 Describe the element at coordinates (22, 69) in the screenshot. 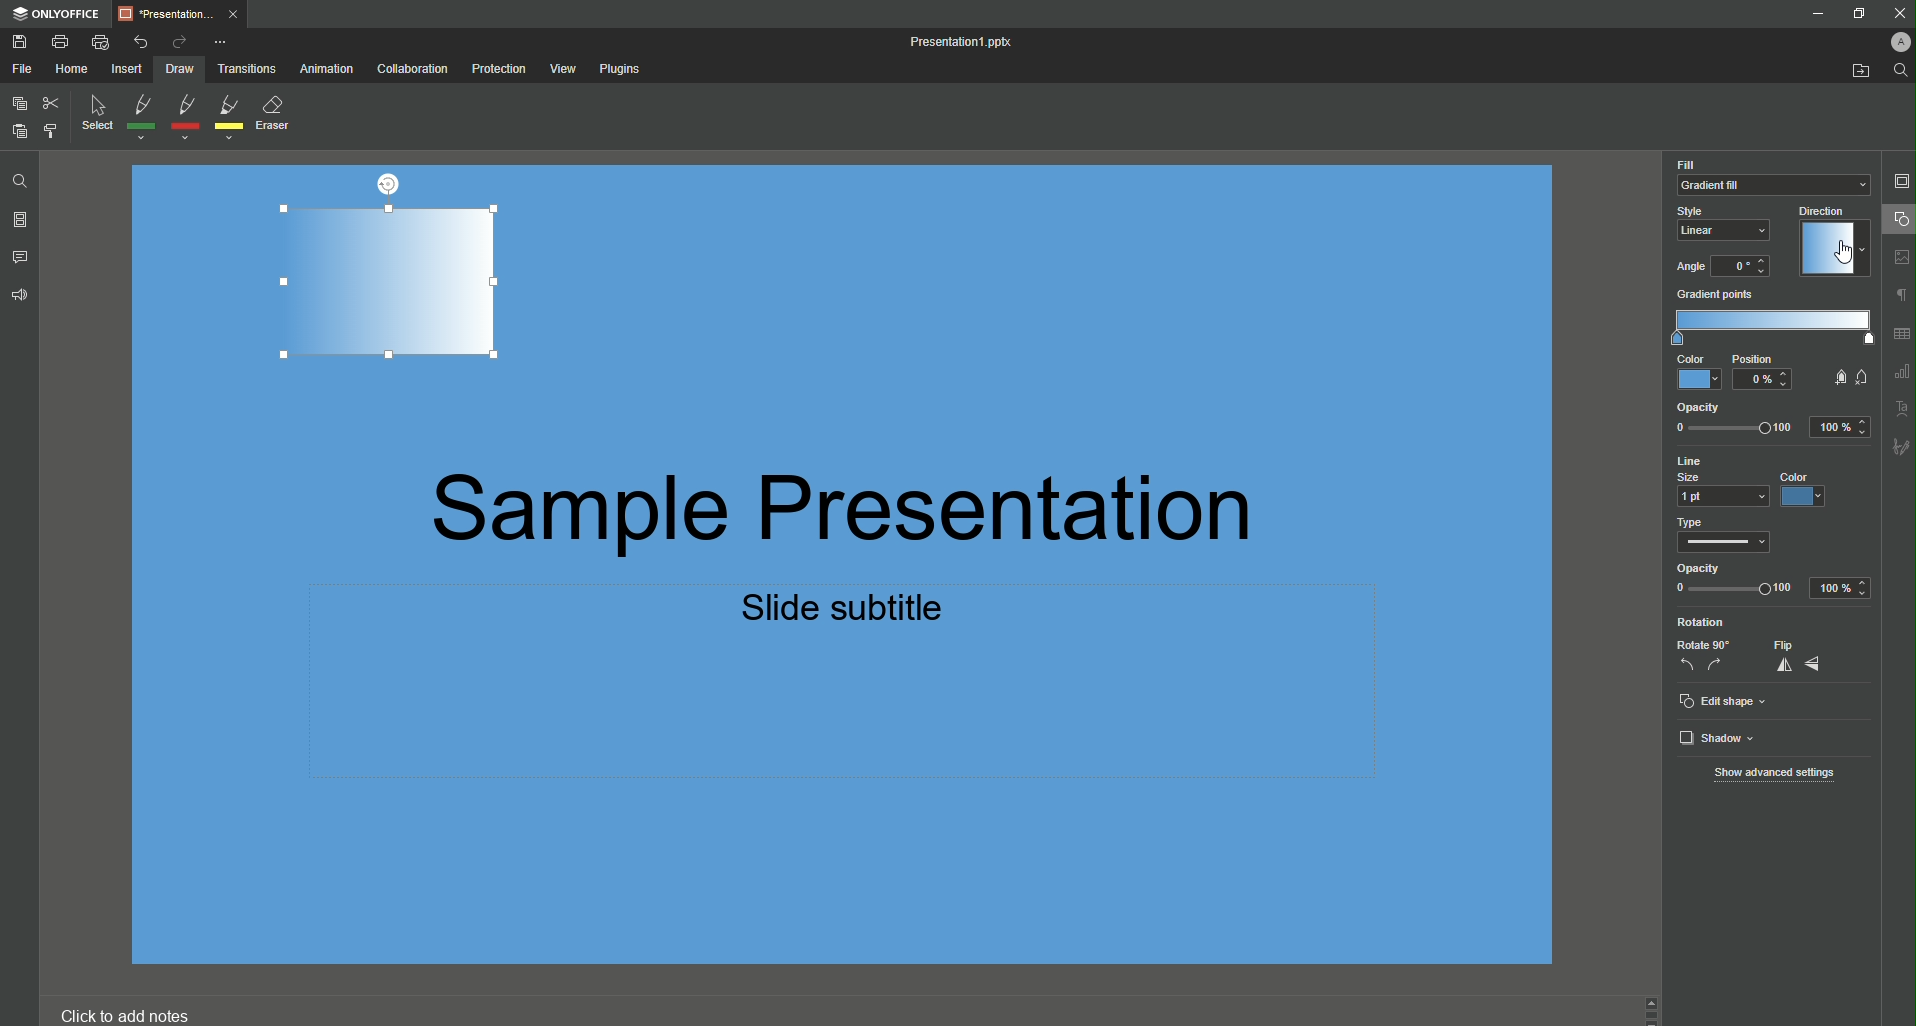

I see `File` at that location.